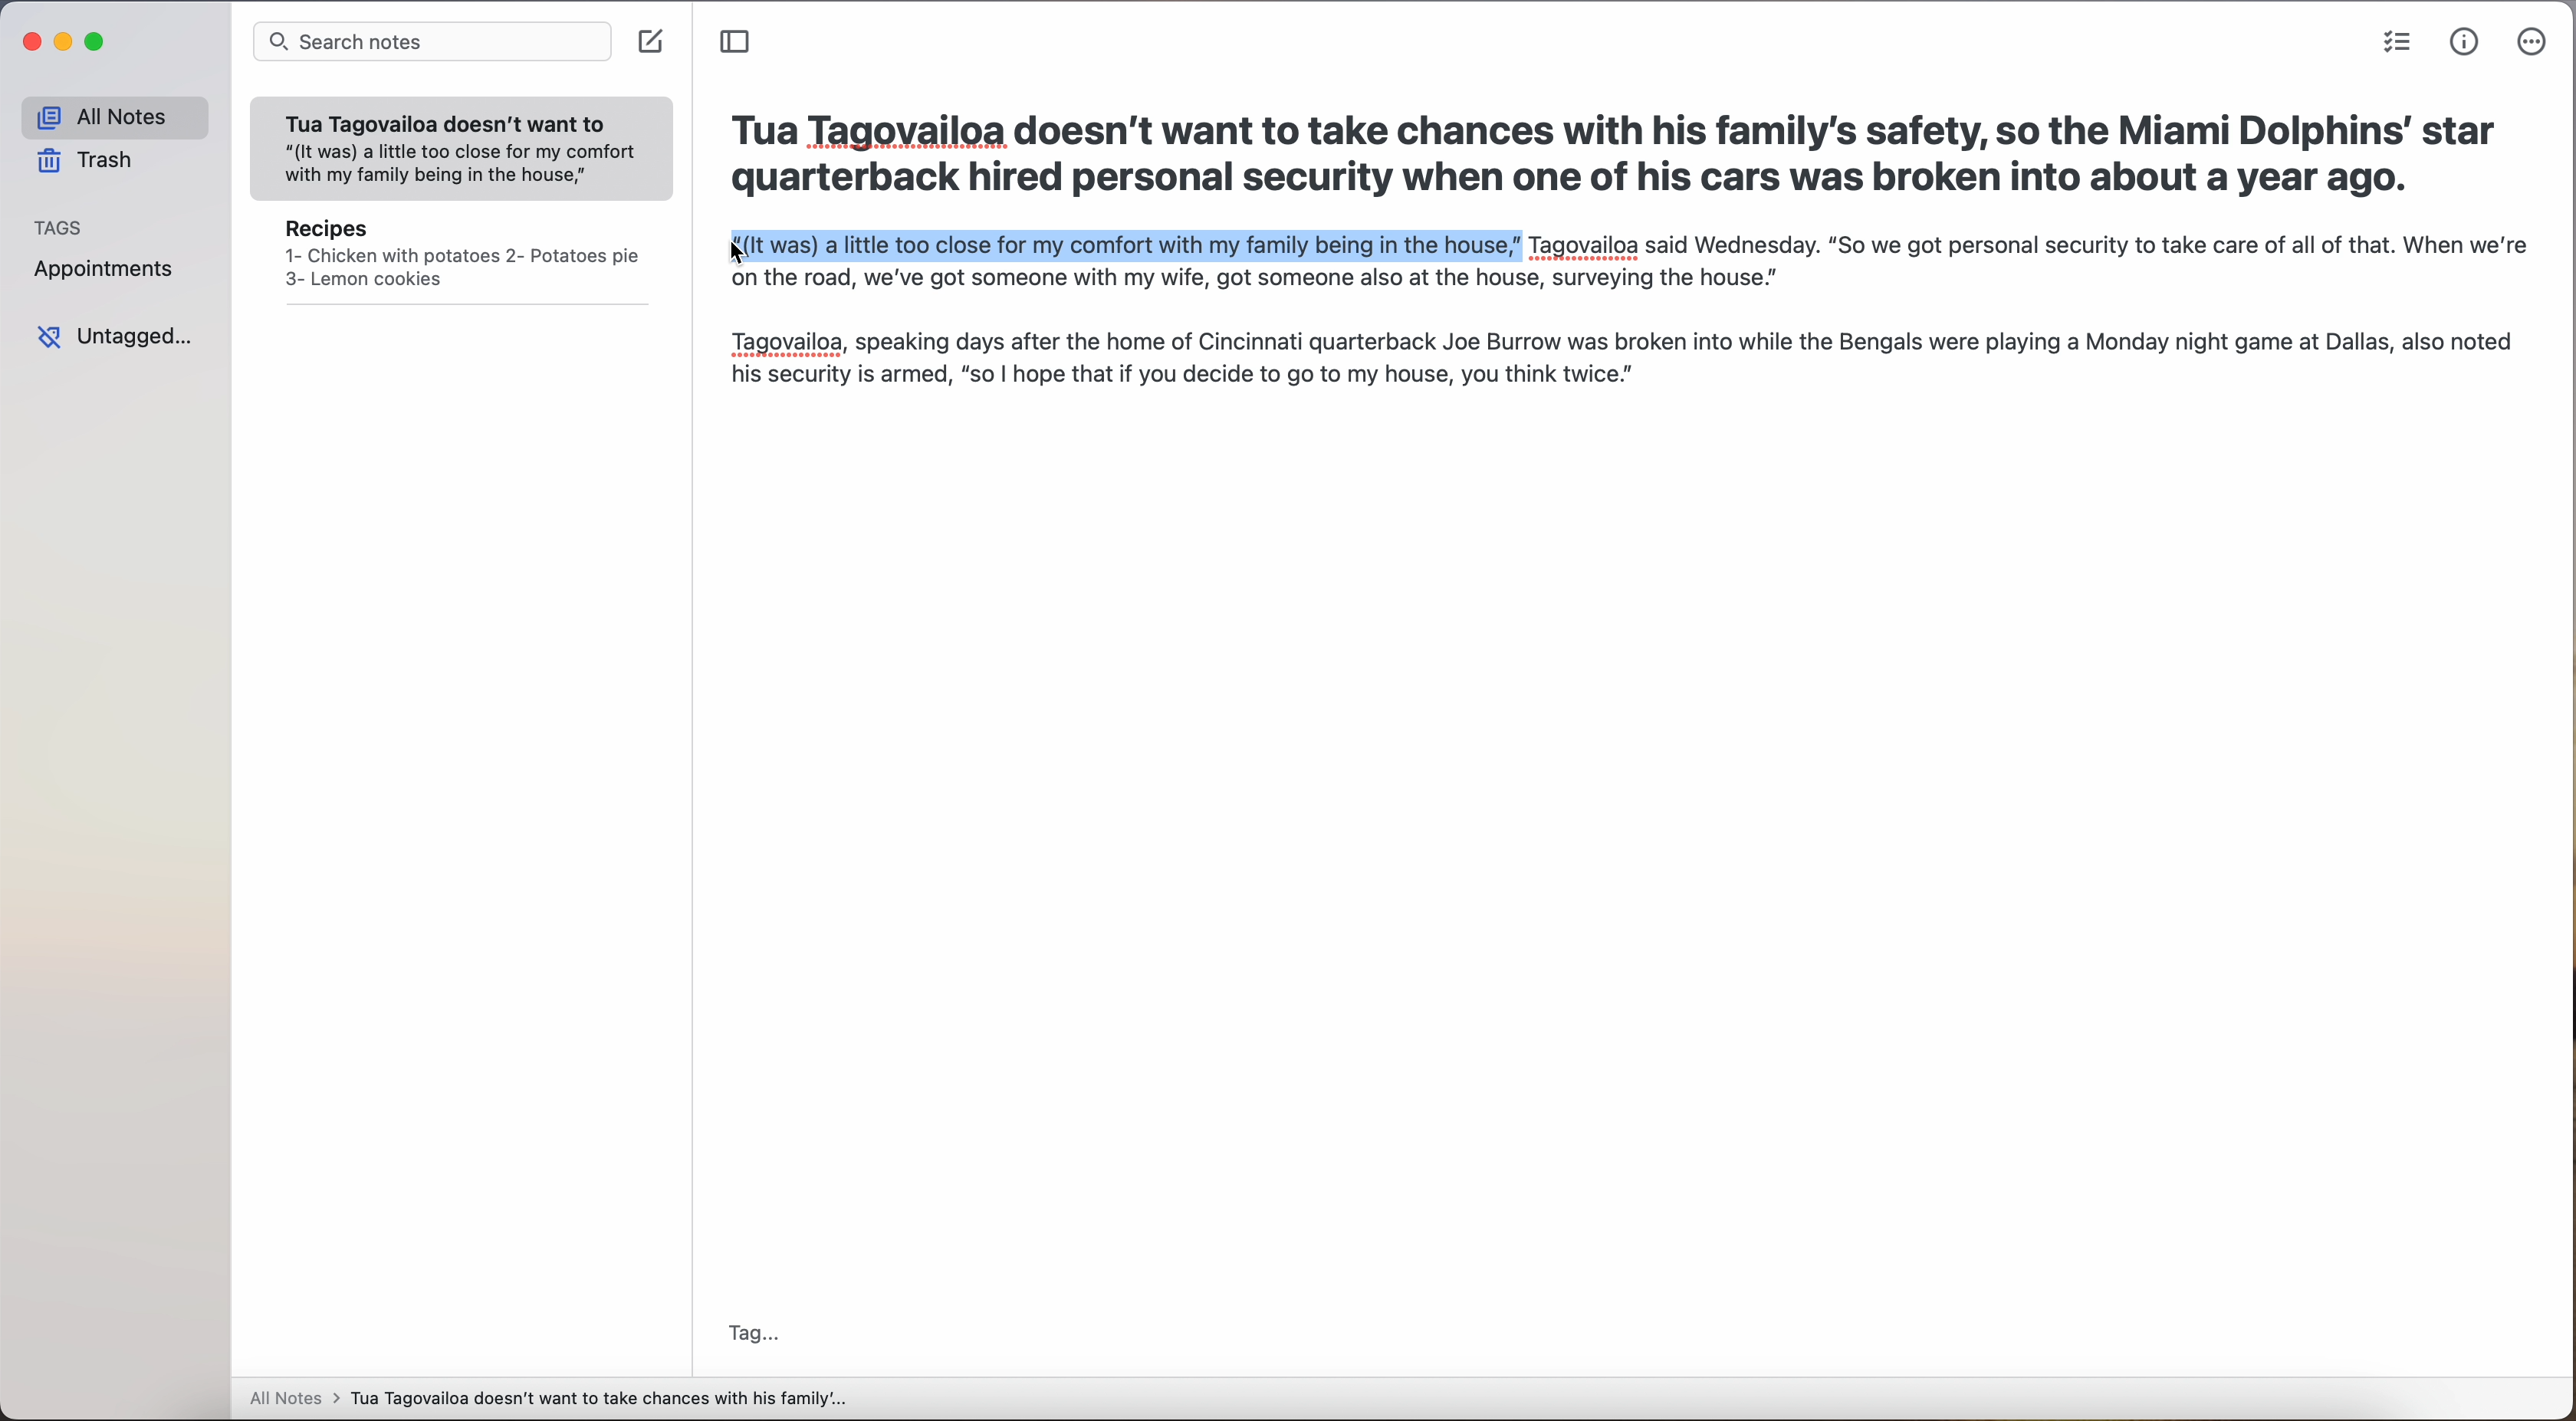  What do you see at coordinates (1615, 160) in the screenshot?
I see `title: Tua Tagovailoa doesn't want to take chances with his family's safety` at bounding box center [1615, 160].